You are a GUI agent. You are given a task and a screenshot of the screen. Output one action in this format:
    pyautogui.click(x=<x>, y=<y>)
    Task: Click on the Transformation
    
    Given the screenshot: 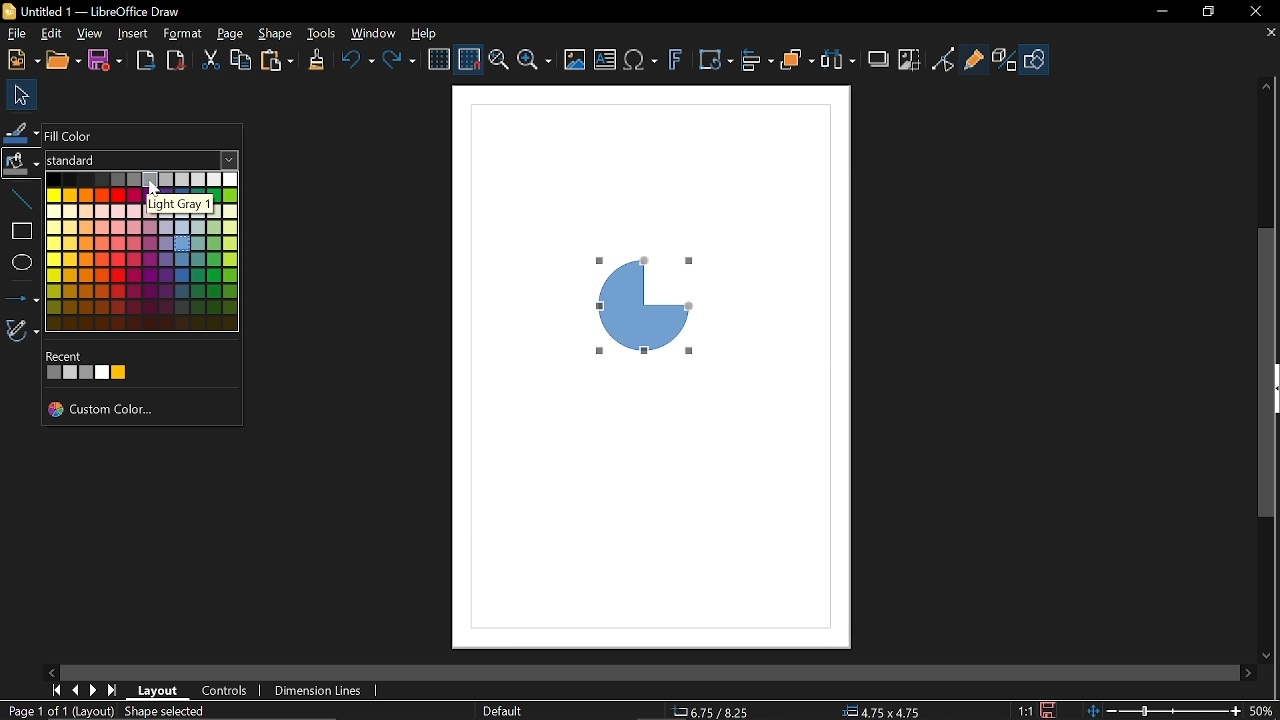 What is the action you would take?
    pyautogui.click(x=715, y=62)
    